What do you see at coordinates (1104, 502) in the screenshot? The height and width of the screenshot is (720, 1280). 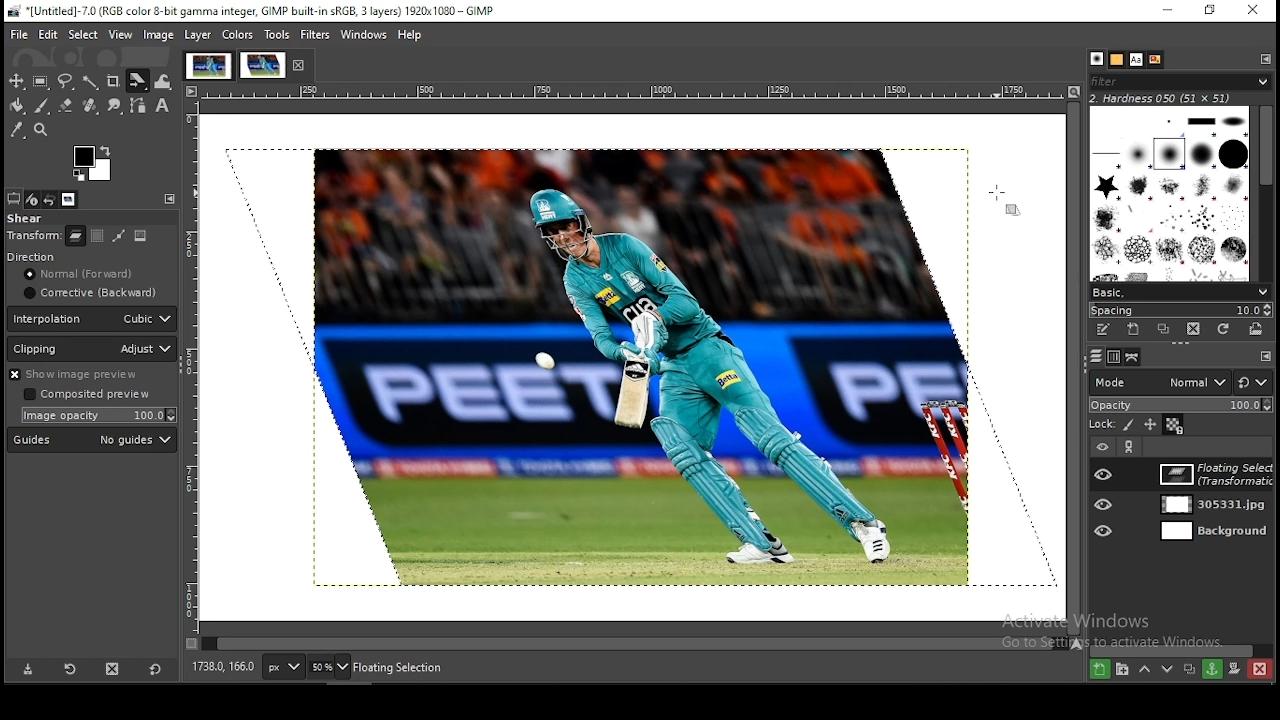 I see `layer visibility on/off` at bounding box center [1104, 502].